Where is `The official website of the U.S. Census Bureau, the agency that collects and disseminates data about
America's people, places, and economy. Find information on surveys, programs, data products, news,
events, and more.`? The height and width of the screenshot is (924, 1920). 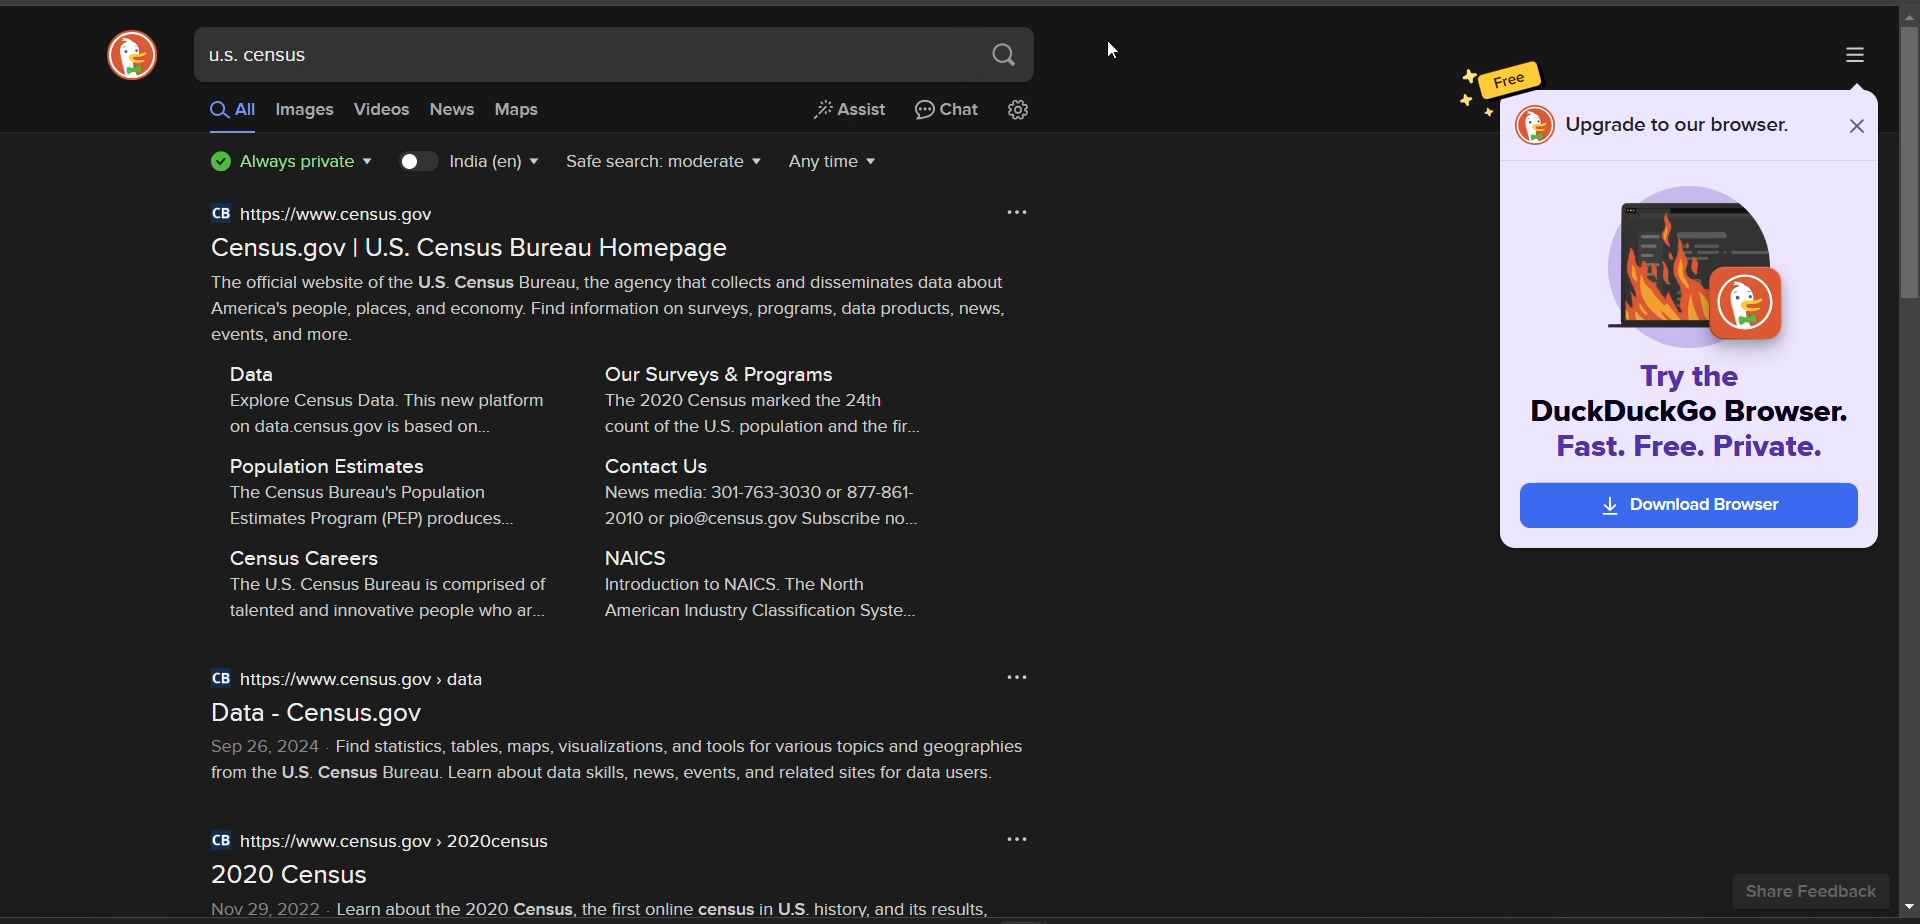
The official website of the U.S. Census Bureau, the agency that collects and disseminates data about
America's people, places, and economy. Find information on surveys, programs, data products, news,
events, and more. is located at coordinates (629, 307).